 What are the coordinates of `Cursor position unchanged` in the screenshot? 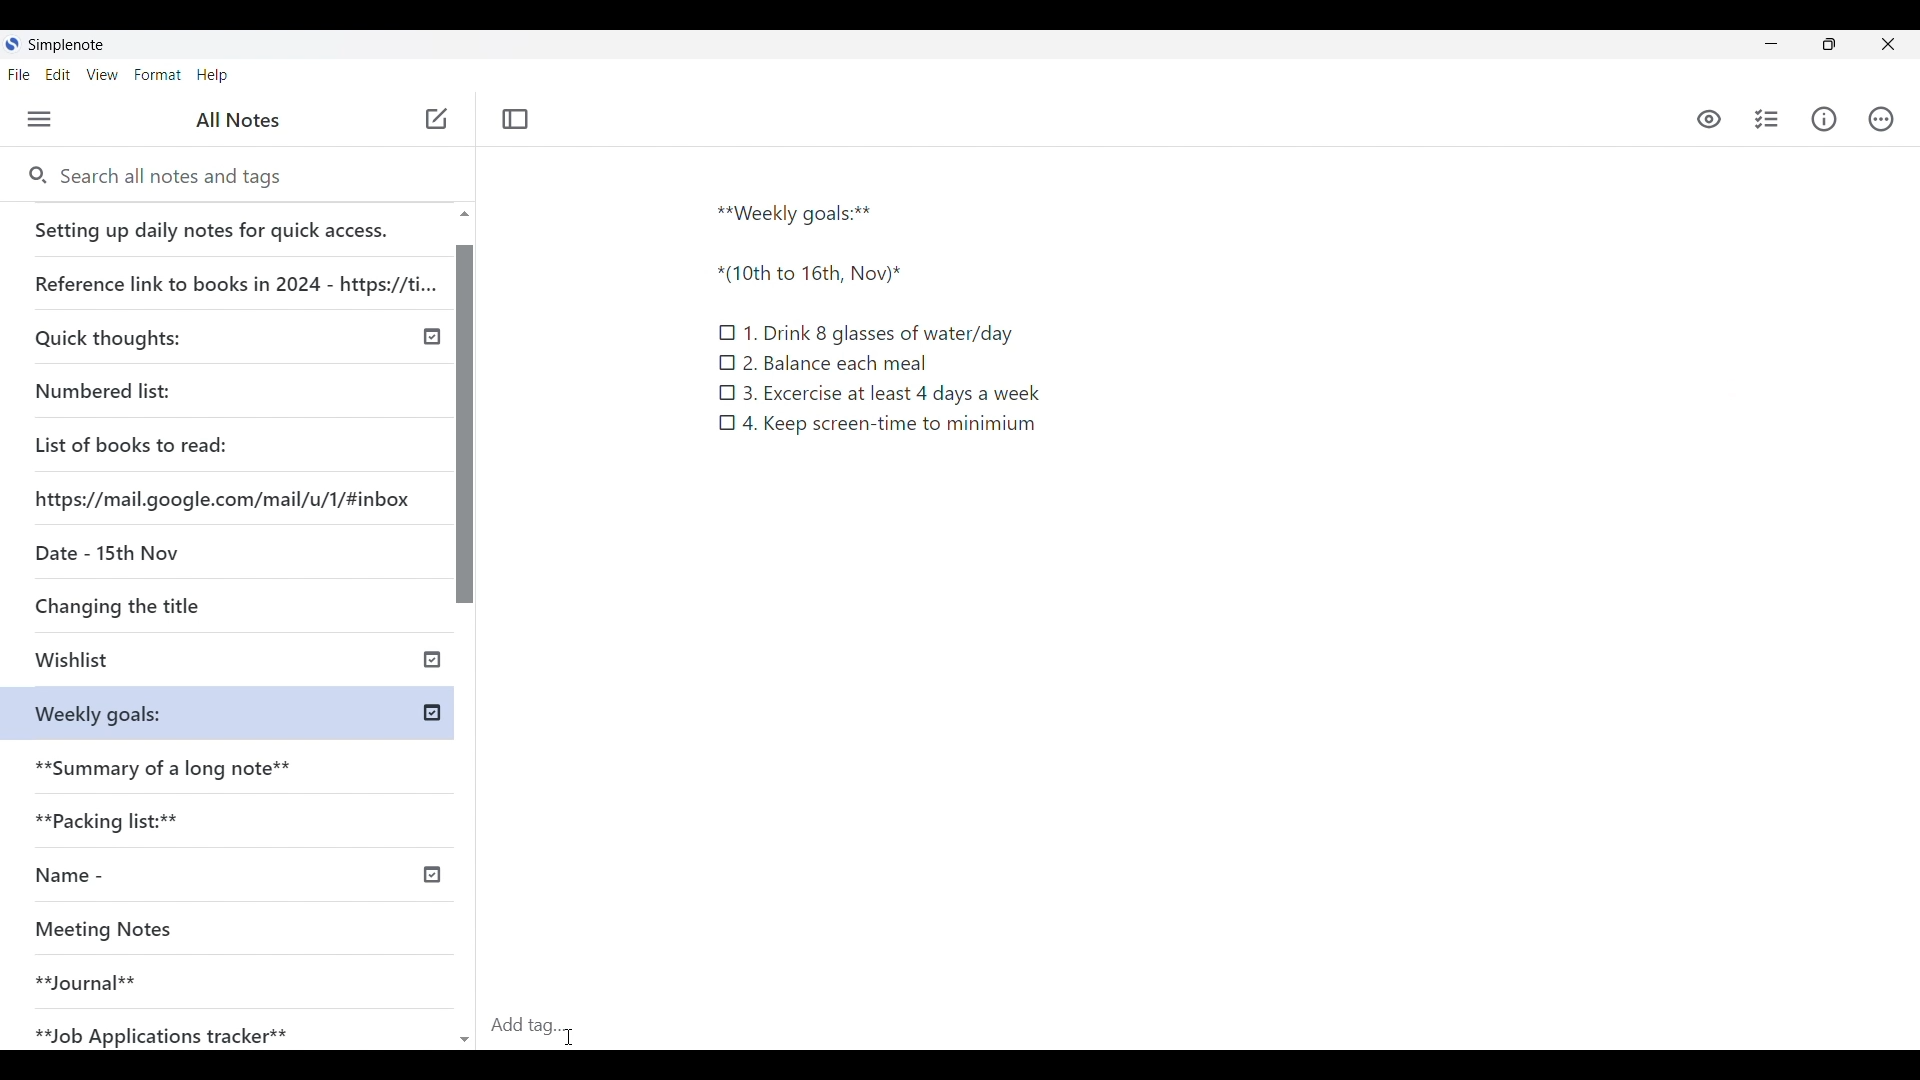 It's located at (436, 120).